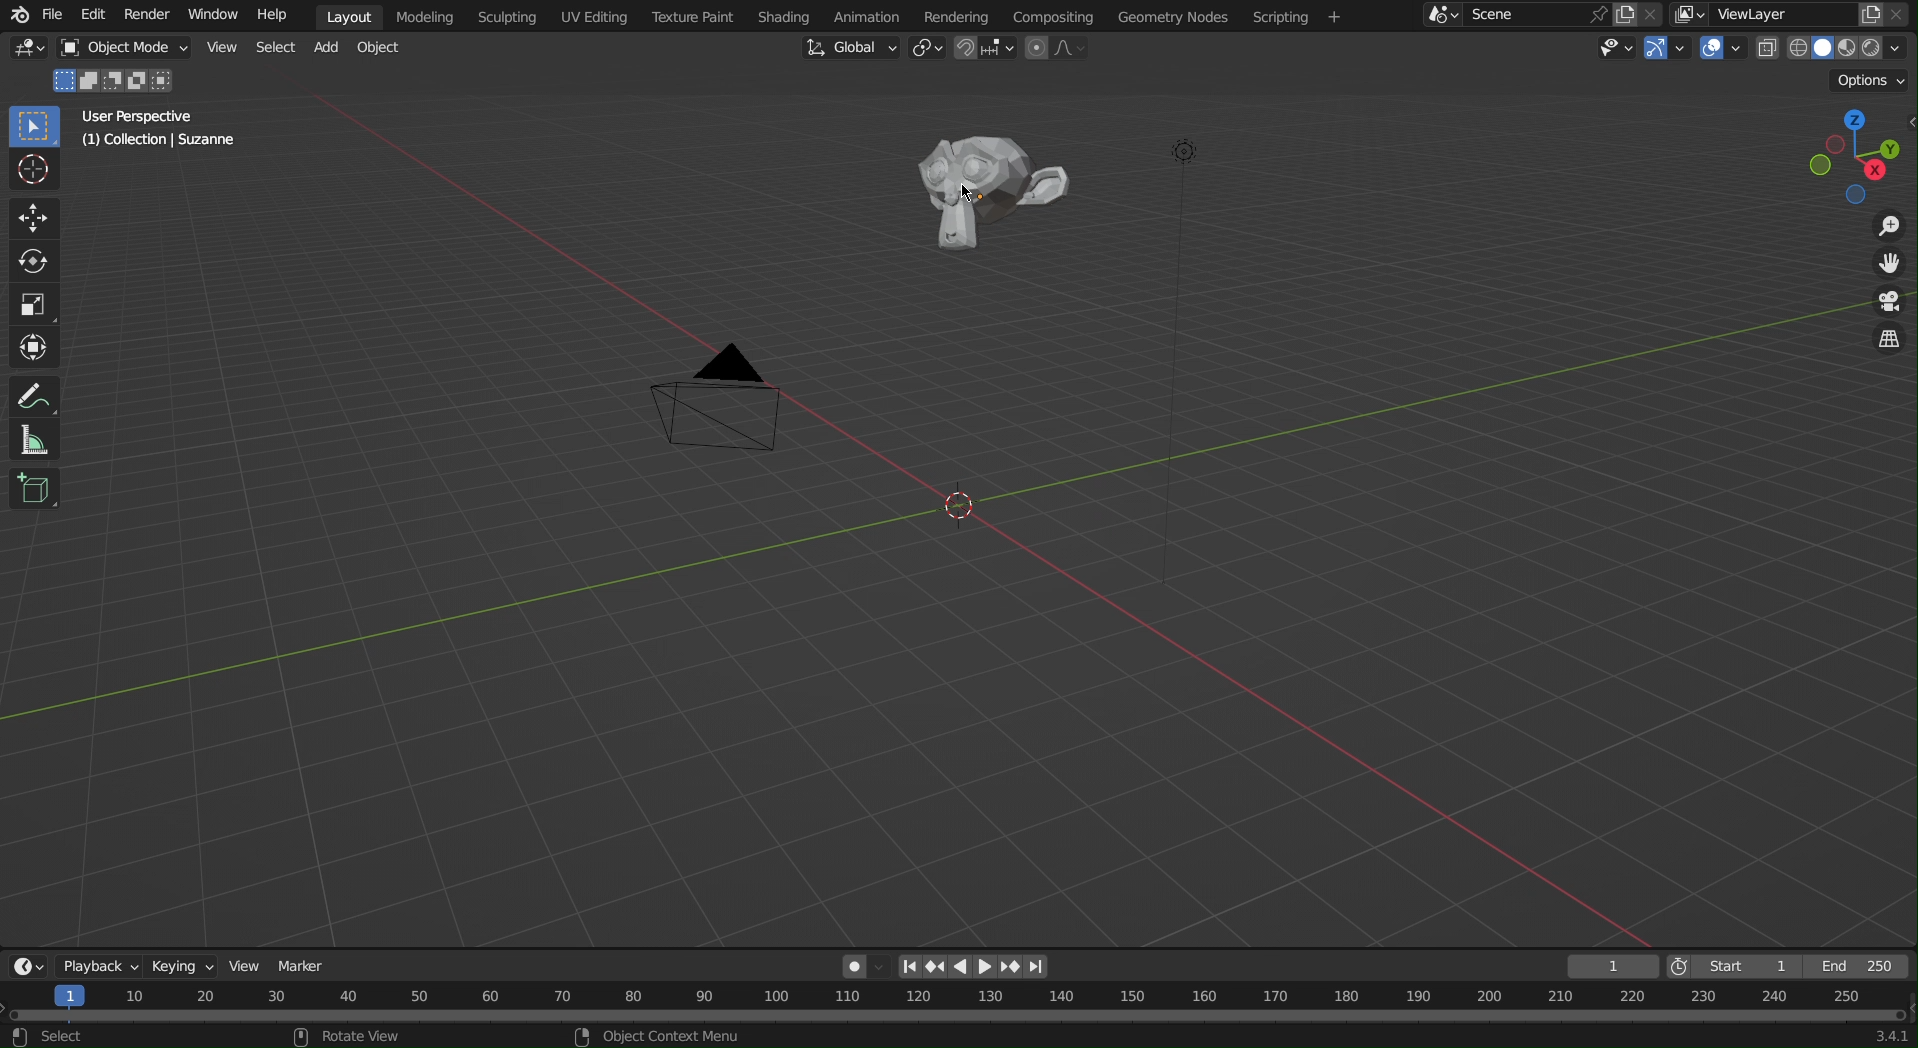 The width and height of the screenshot is (1918, 1048). I want to click on Marker, so click(303, 967).